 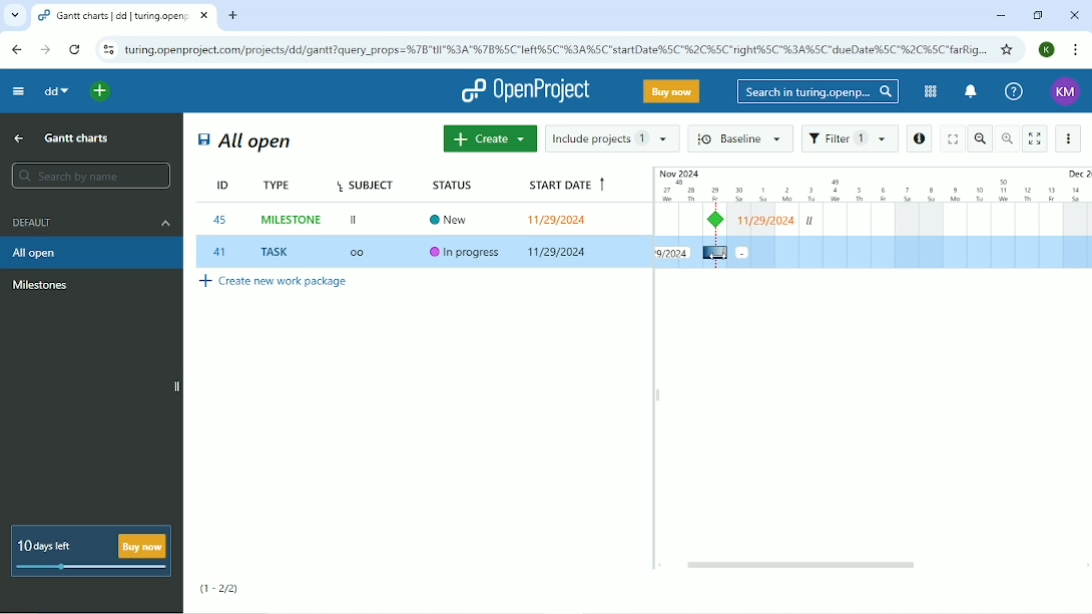 I want to click on More actions, so click(x=1070, y=138).